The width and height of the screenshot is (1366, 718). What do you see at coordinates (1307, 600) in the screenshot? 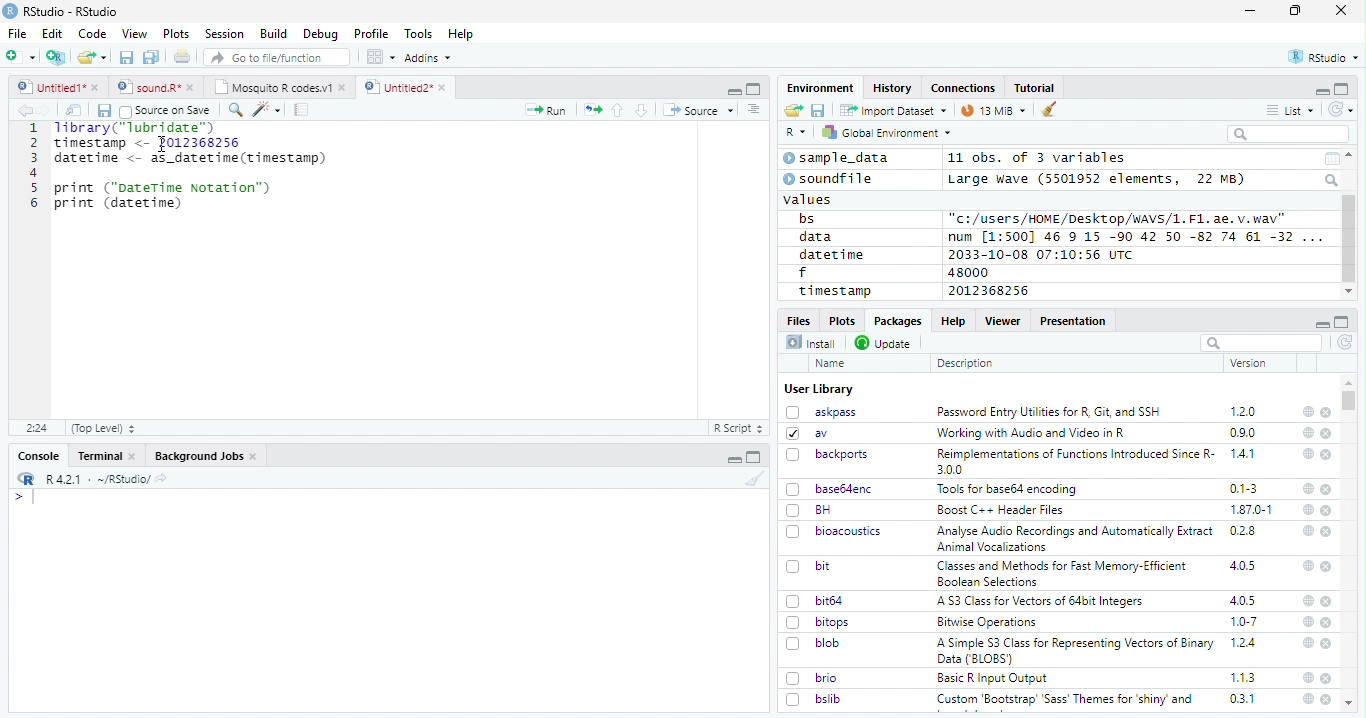
I see `help` at bounding box center [1307, 600].